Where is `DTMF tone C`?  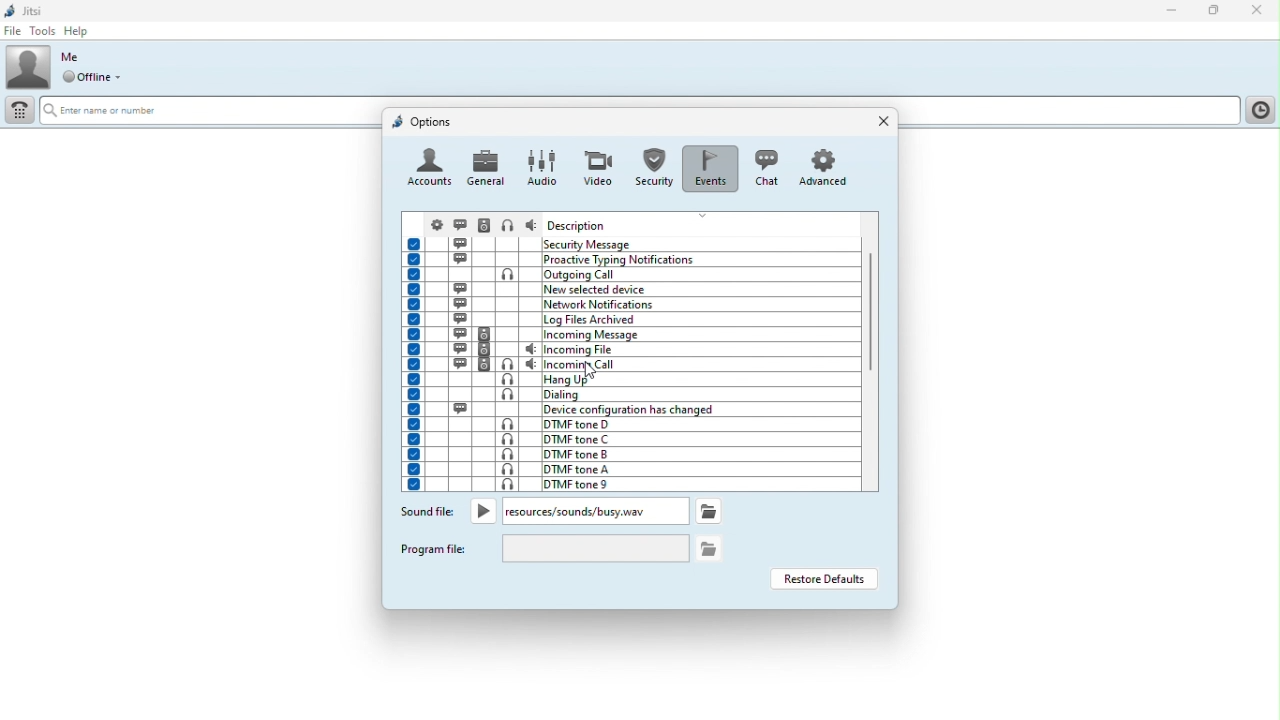 DTMF tone C is located at coordinates (630, 438).